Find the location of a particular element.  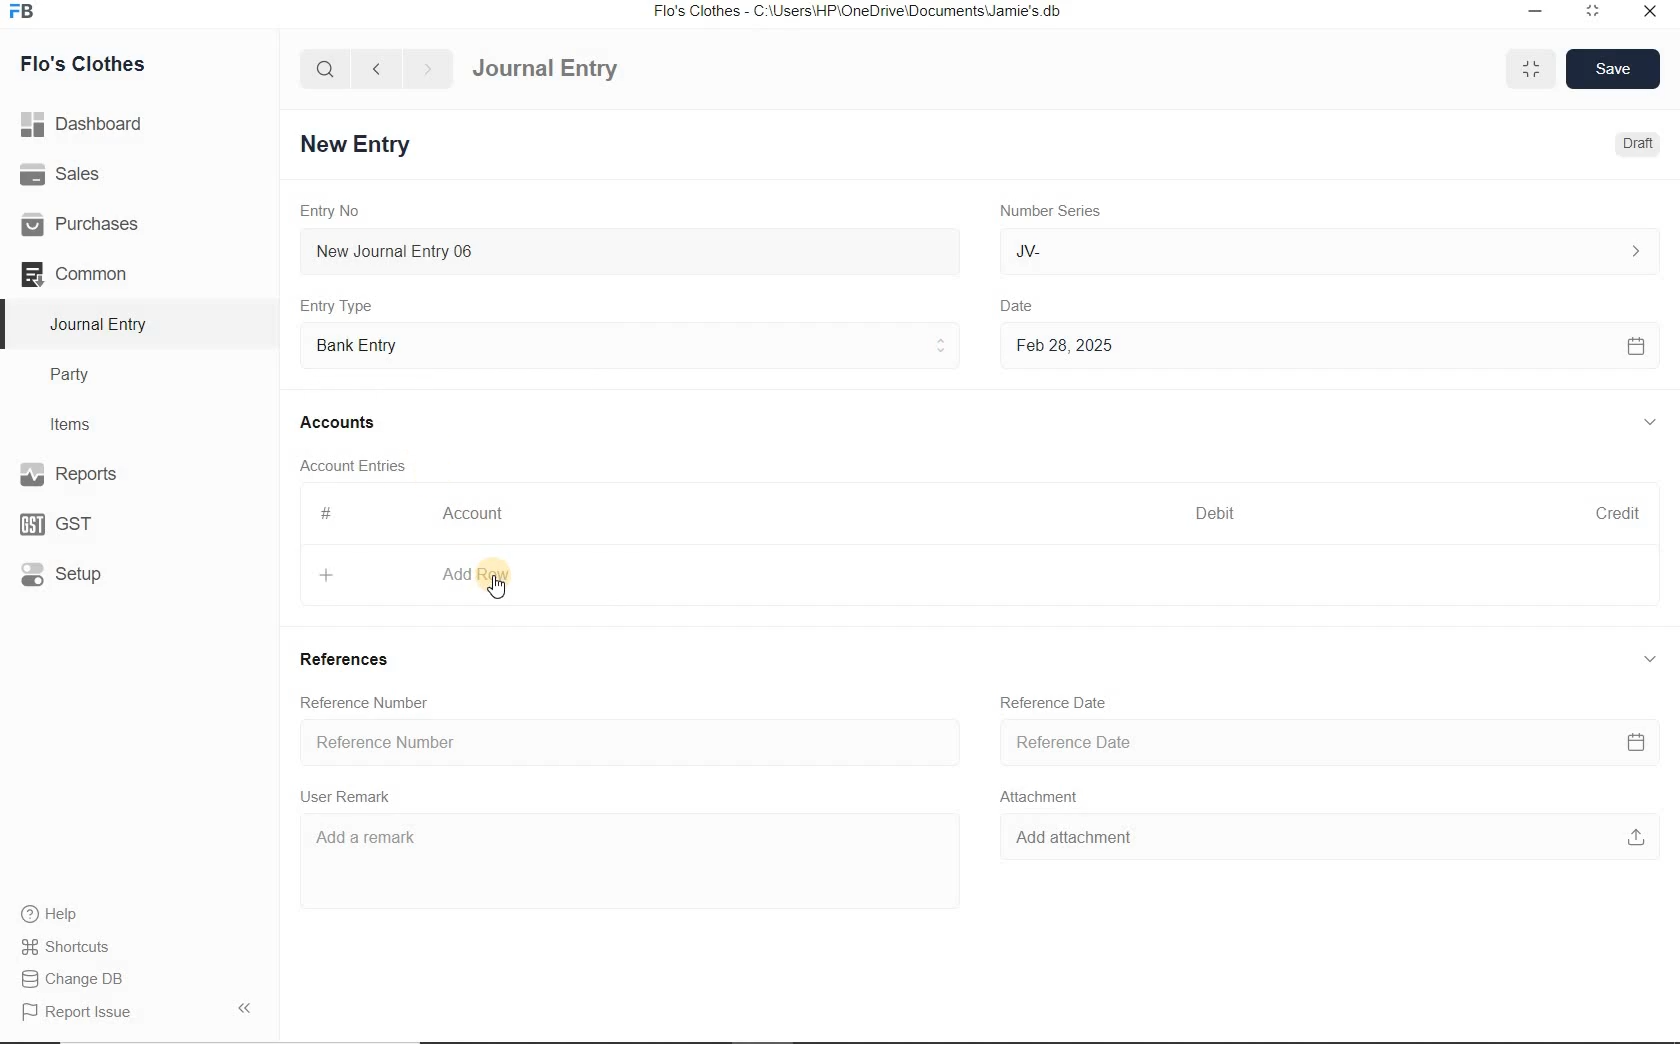

References is located at coordinates (351, 661).